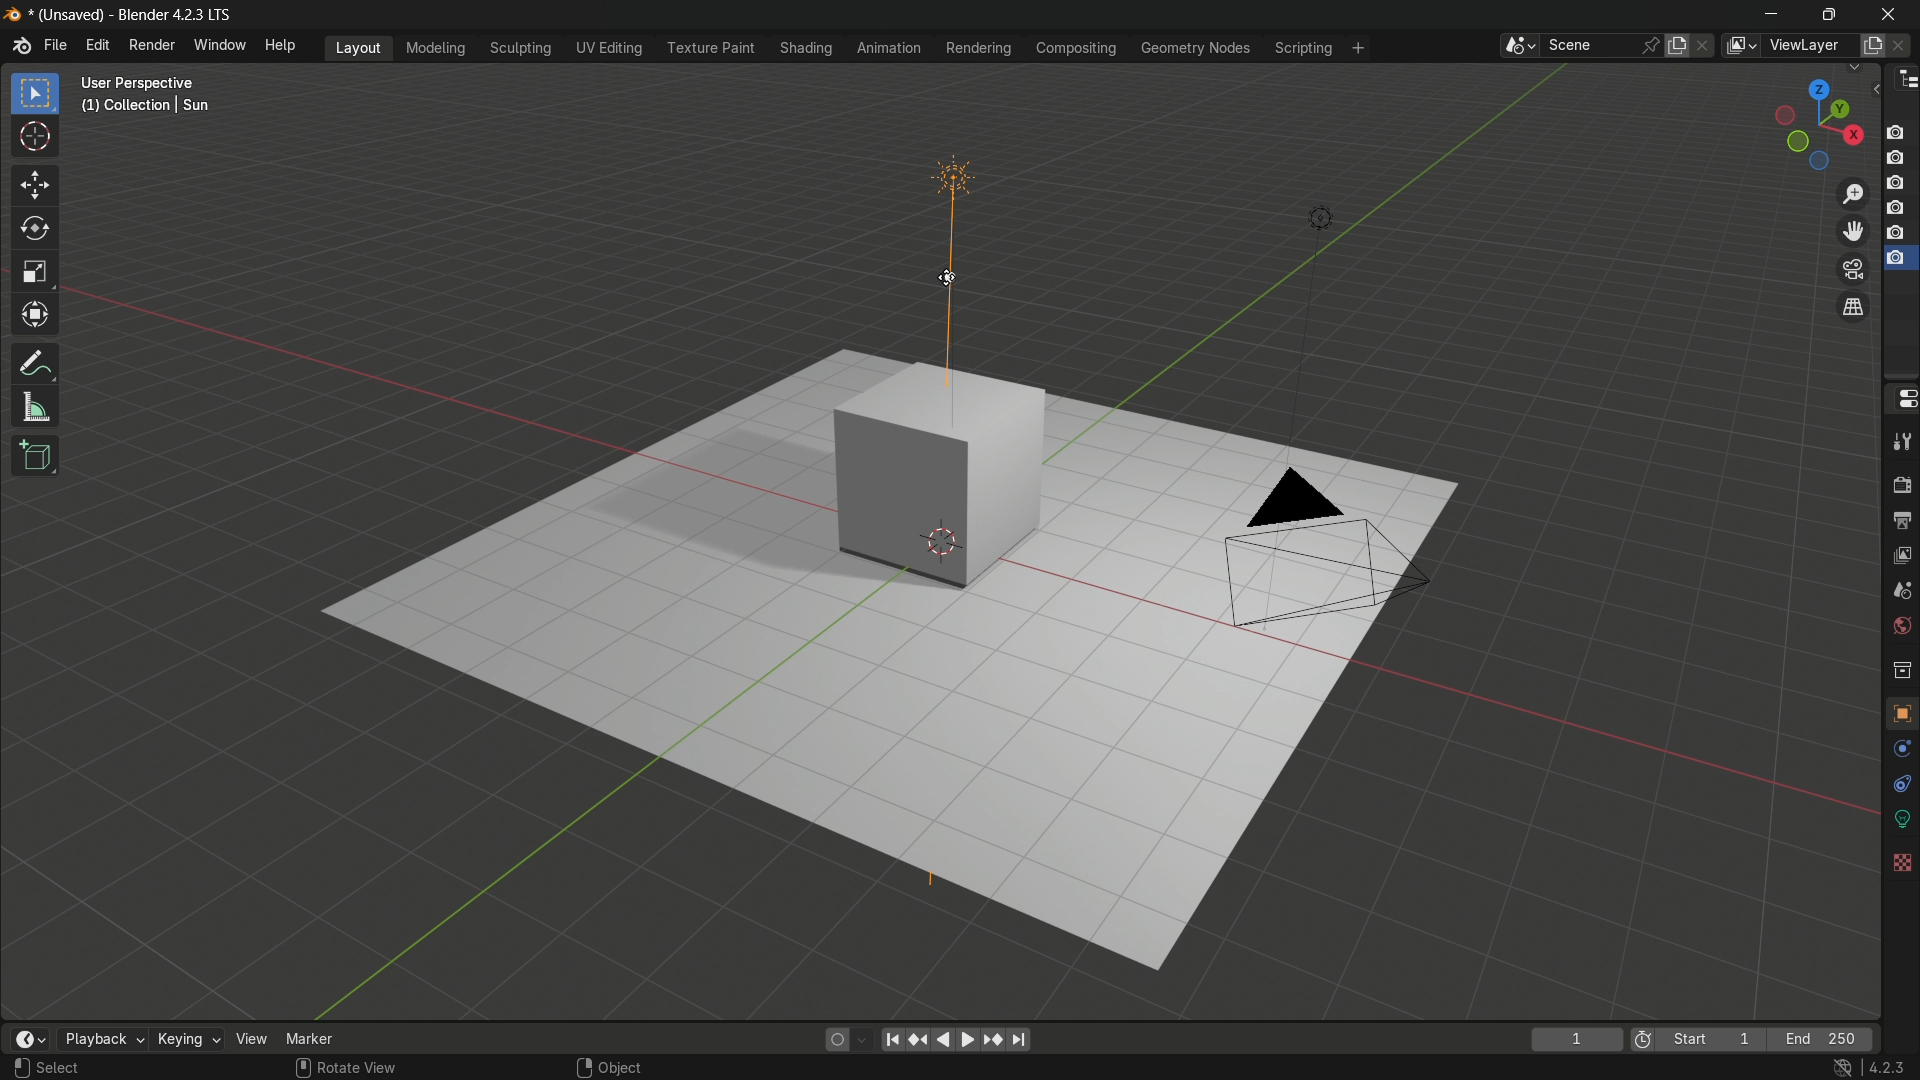  Describe the element at coordinates (1652, 42) in the screenshot. I see `pin scene to workplace` at that location.